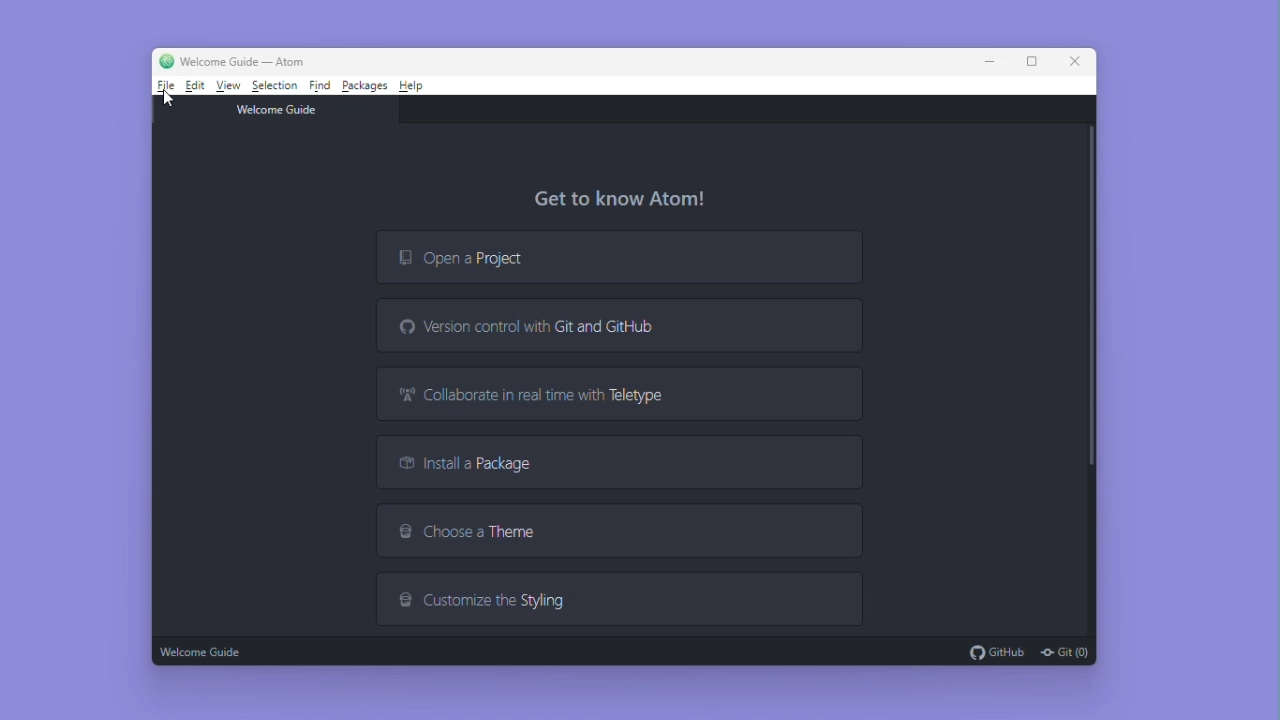 This screenshot has height=720, width=1280. Describe the element at coordinates (628, 199) in the screenshot. I see `get to know atom!` at that location.